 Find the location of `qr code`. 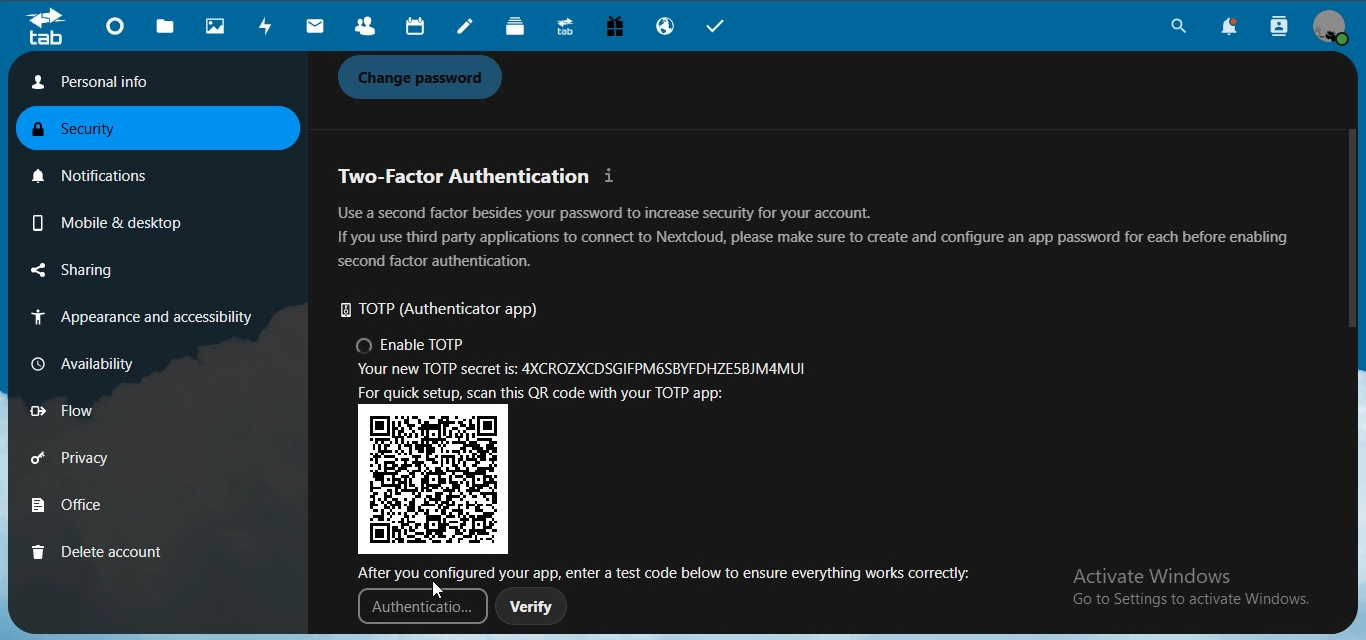

qr code is located at coordinates (436, 479).